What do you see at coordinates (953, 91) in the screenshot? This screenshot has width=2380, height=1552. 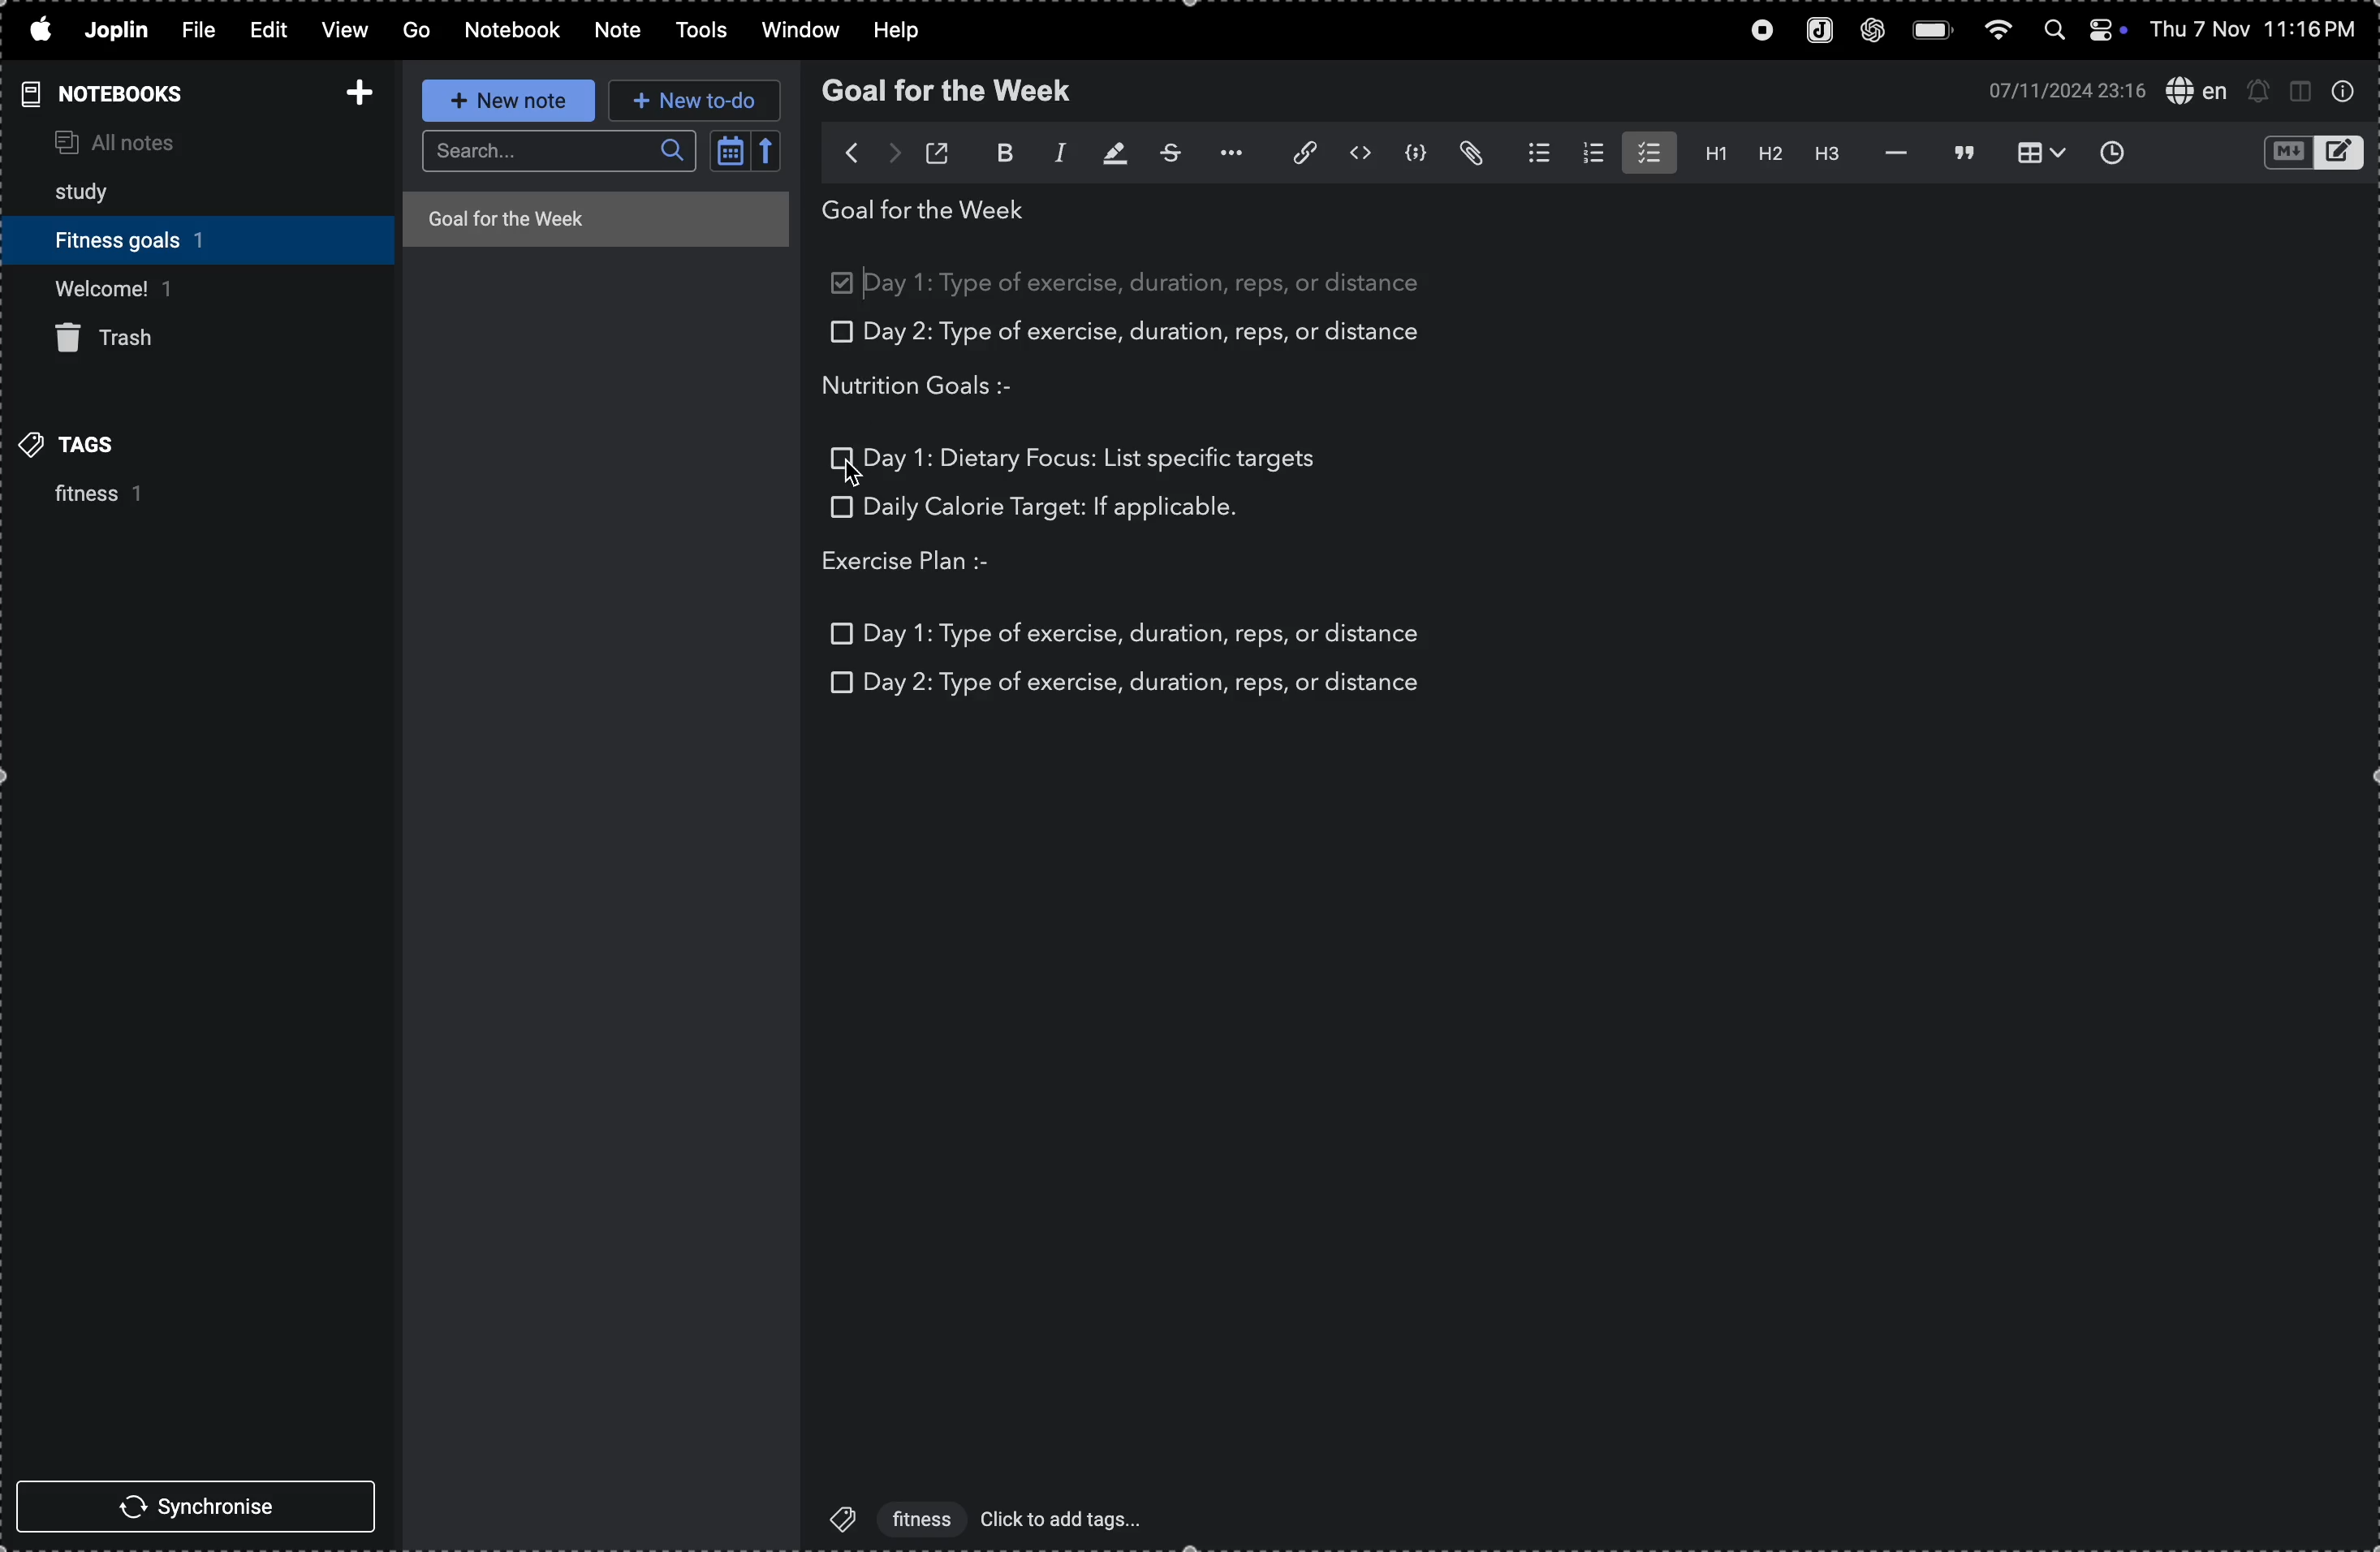 I see `goal for the week` at bounding box center [953, 91].